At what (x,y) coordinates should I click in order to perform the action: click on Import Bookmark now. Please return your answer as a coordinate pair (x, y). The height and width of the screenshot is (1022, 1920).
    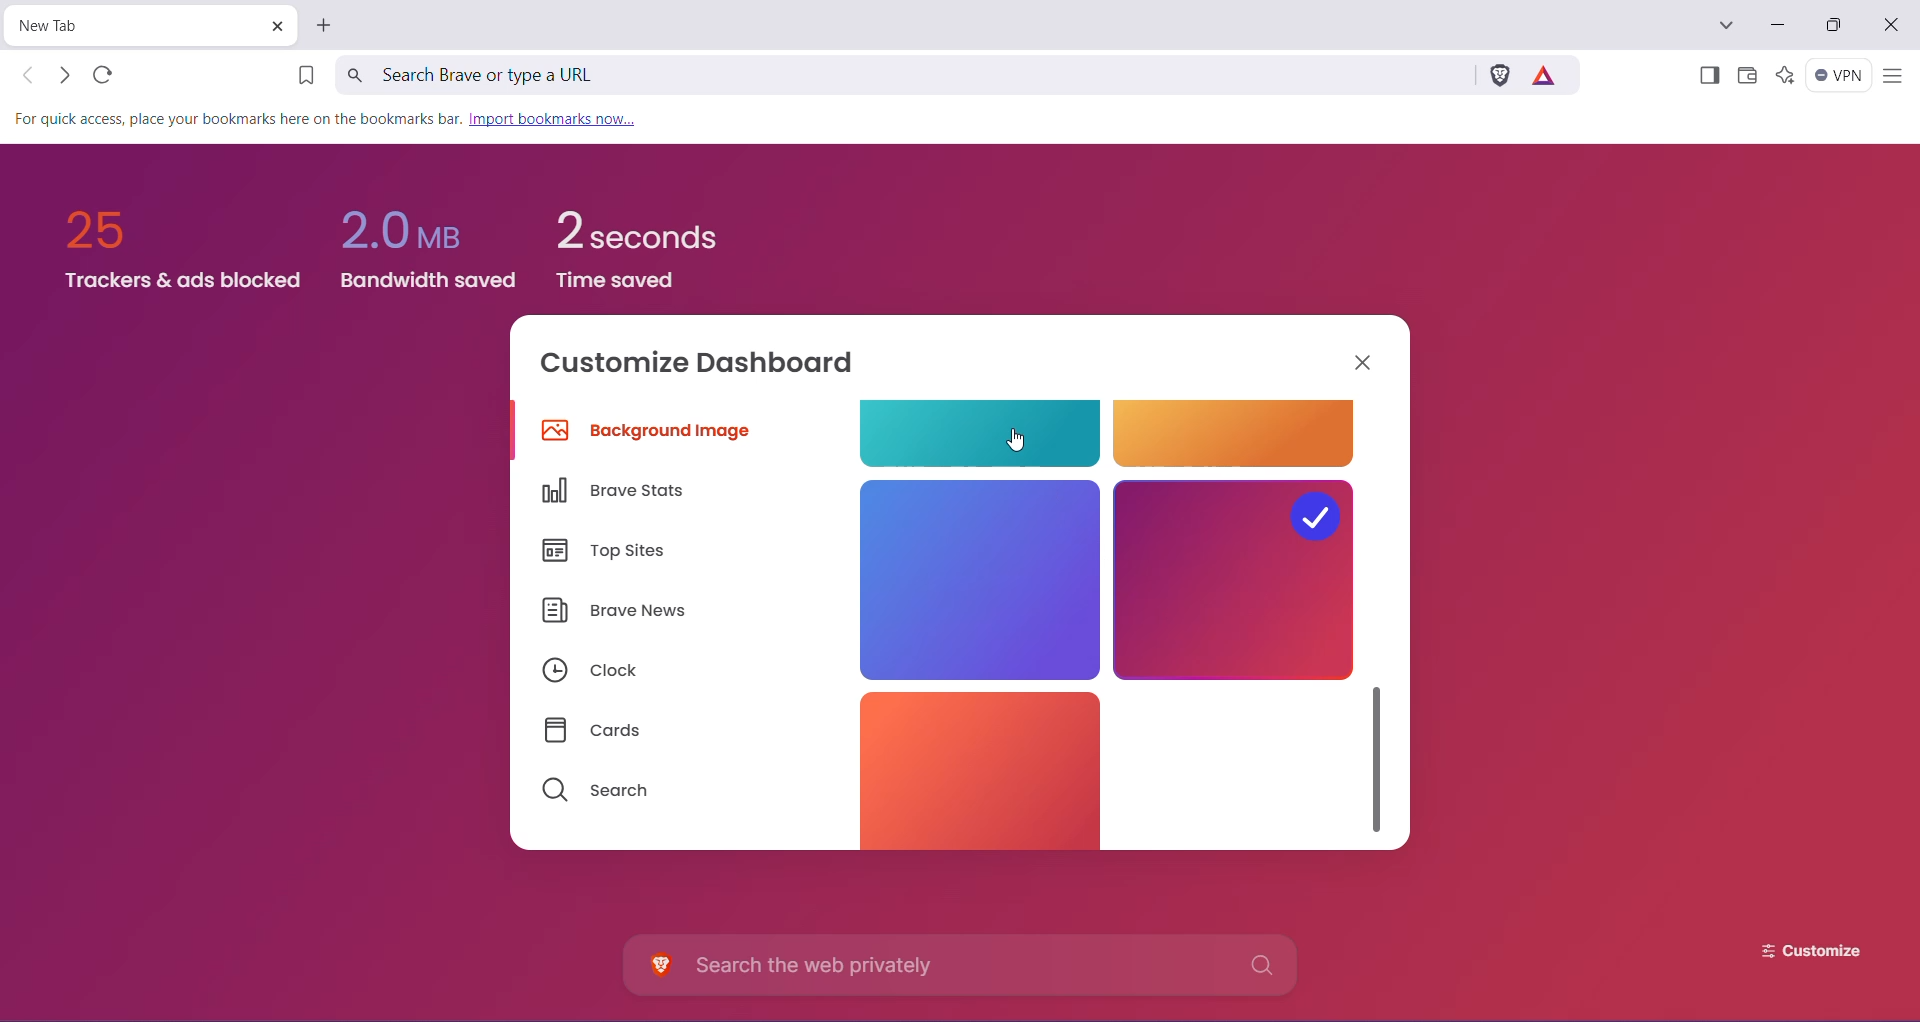
    Looking at the image, I should click on (559, 120).